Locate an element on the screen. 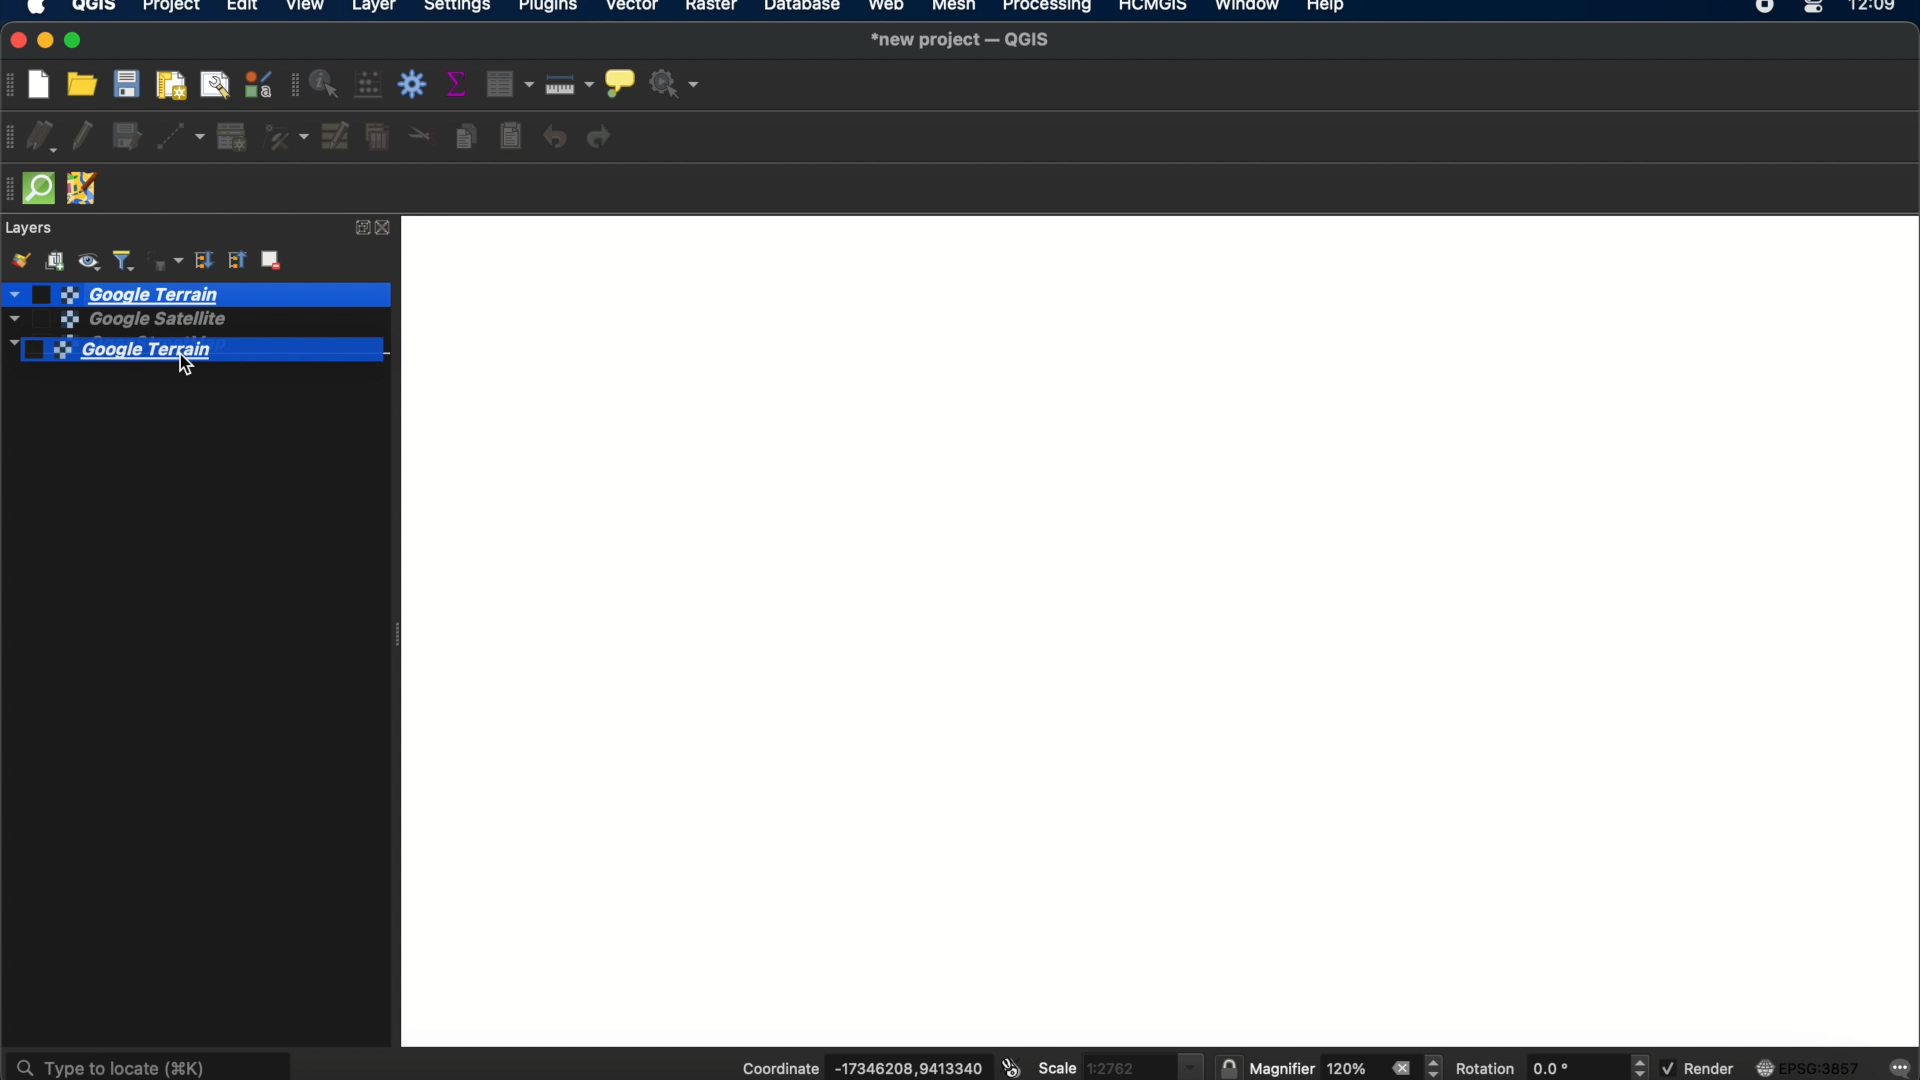 This screenshot has width=1920, height=1080. rotation is located at coordinates (1641, 1067).